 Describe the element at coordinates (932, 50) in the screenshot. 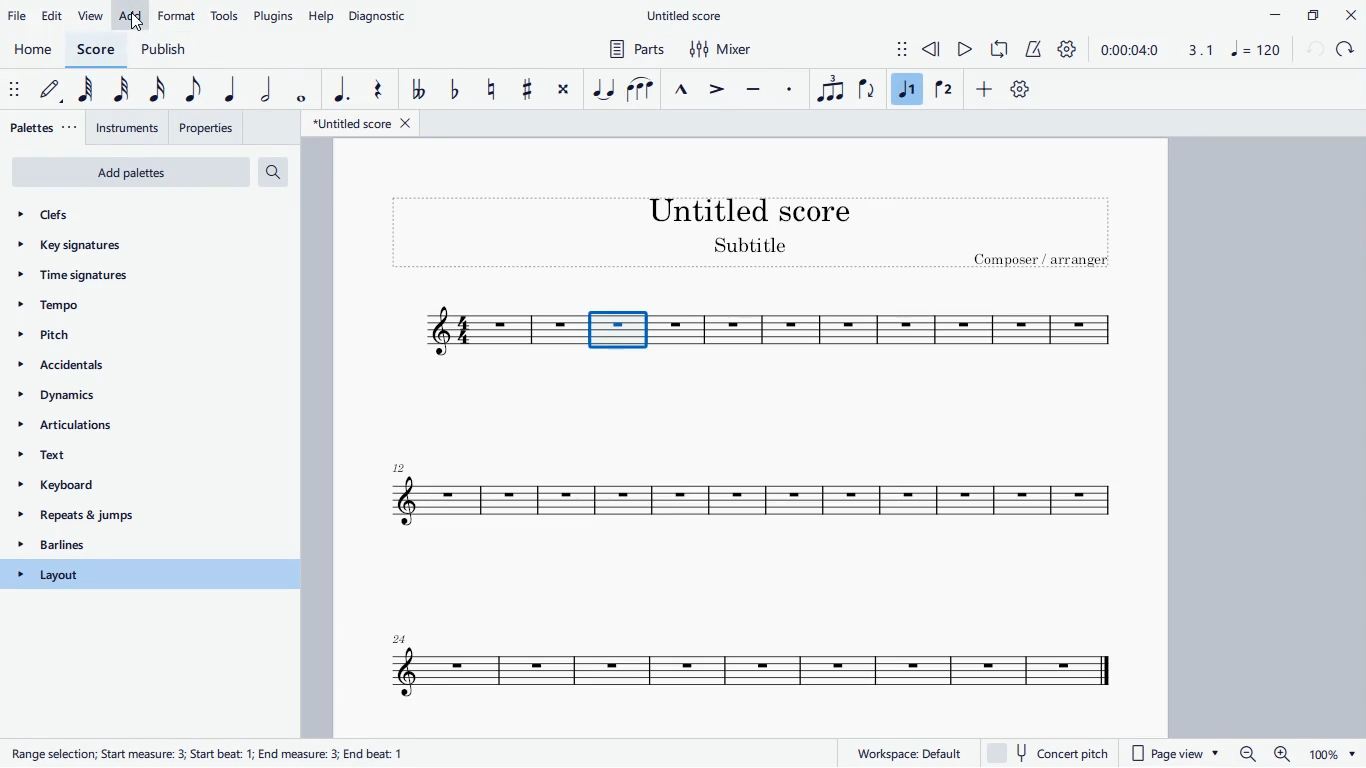

I see `rewind` at that location.